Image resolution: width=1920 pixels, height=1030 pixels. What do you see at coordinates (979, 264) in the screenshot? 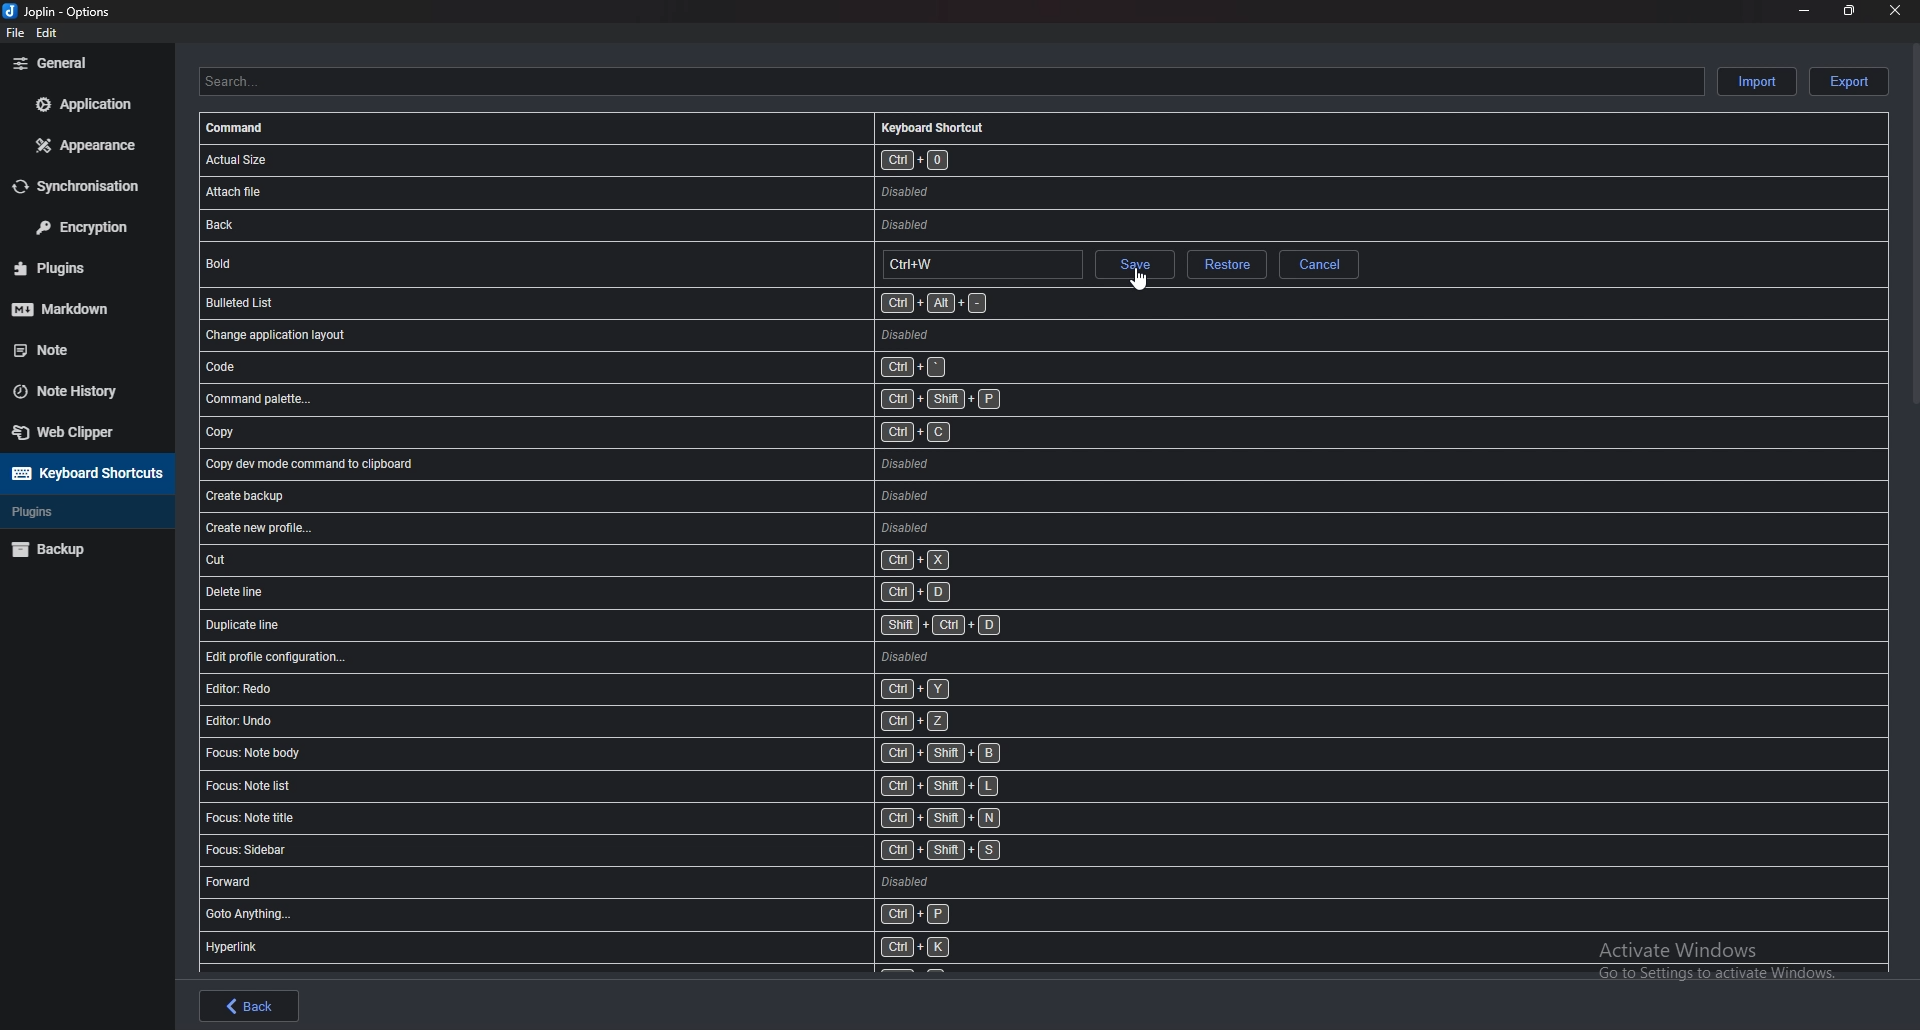
I see `Hotkey` at bounding box center [979, 264].